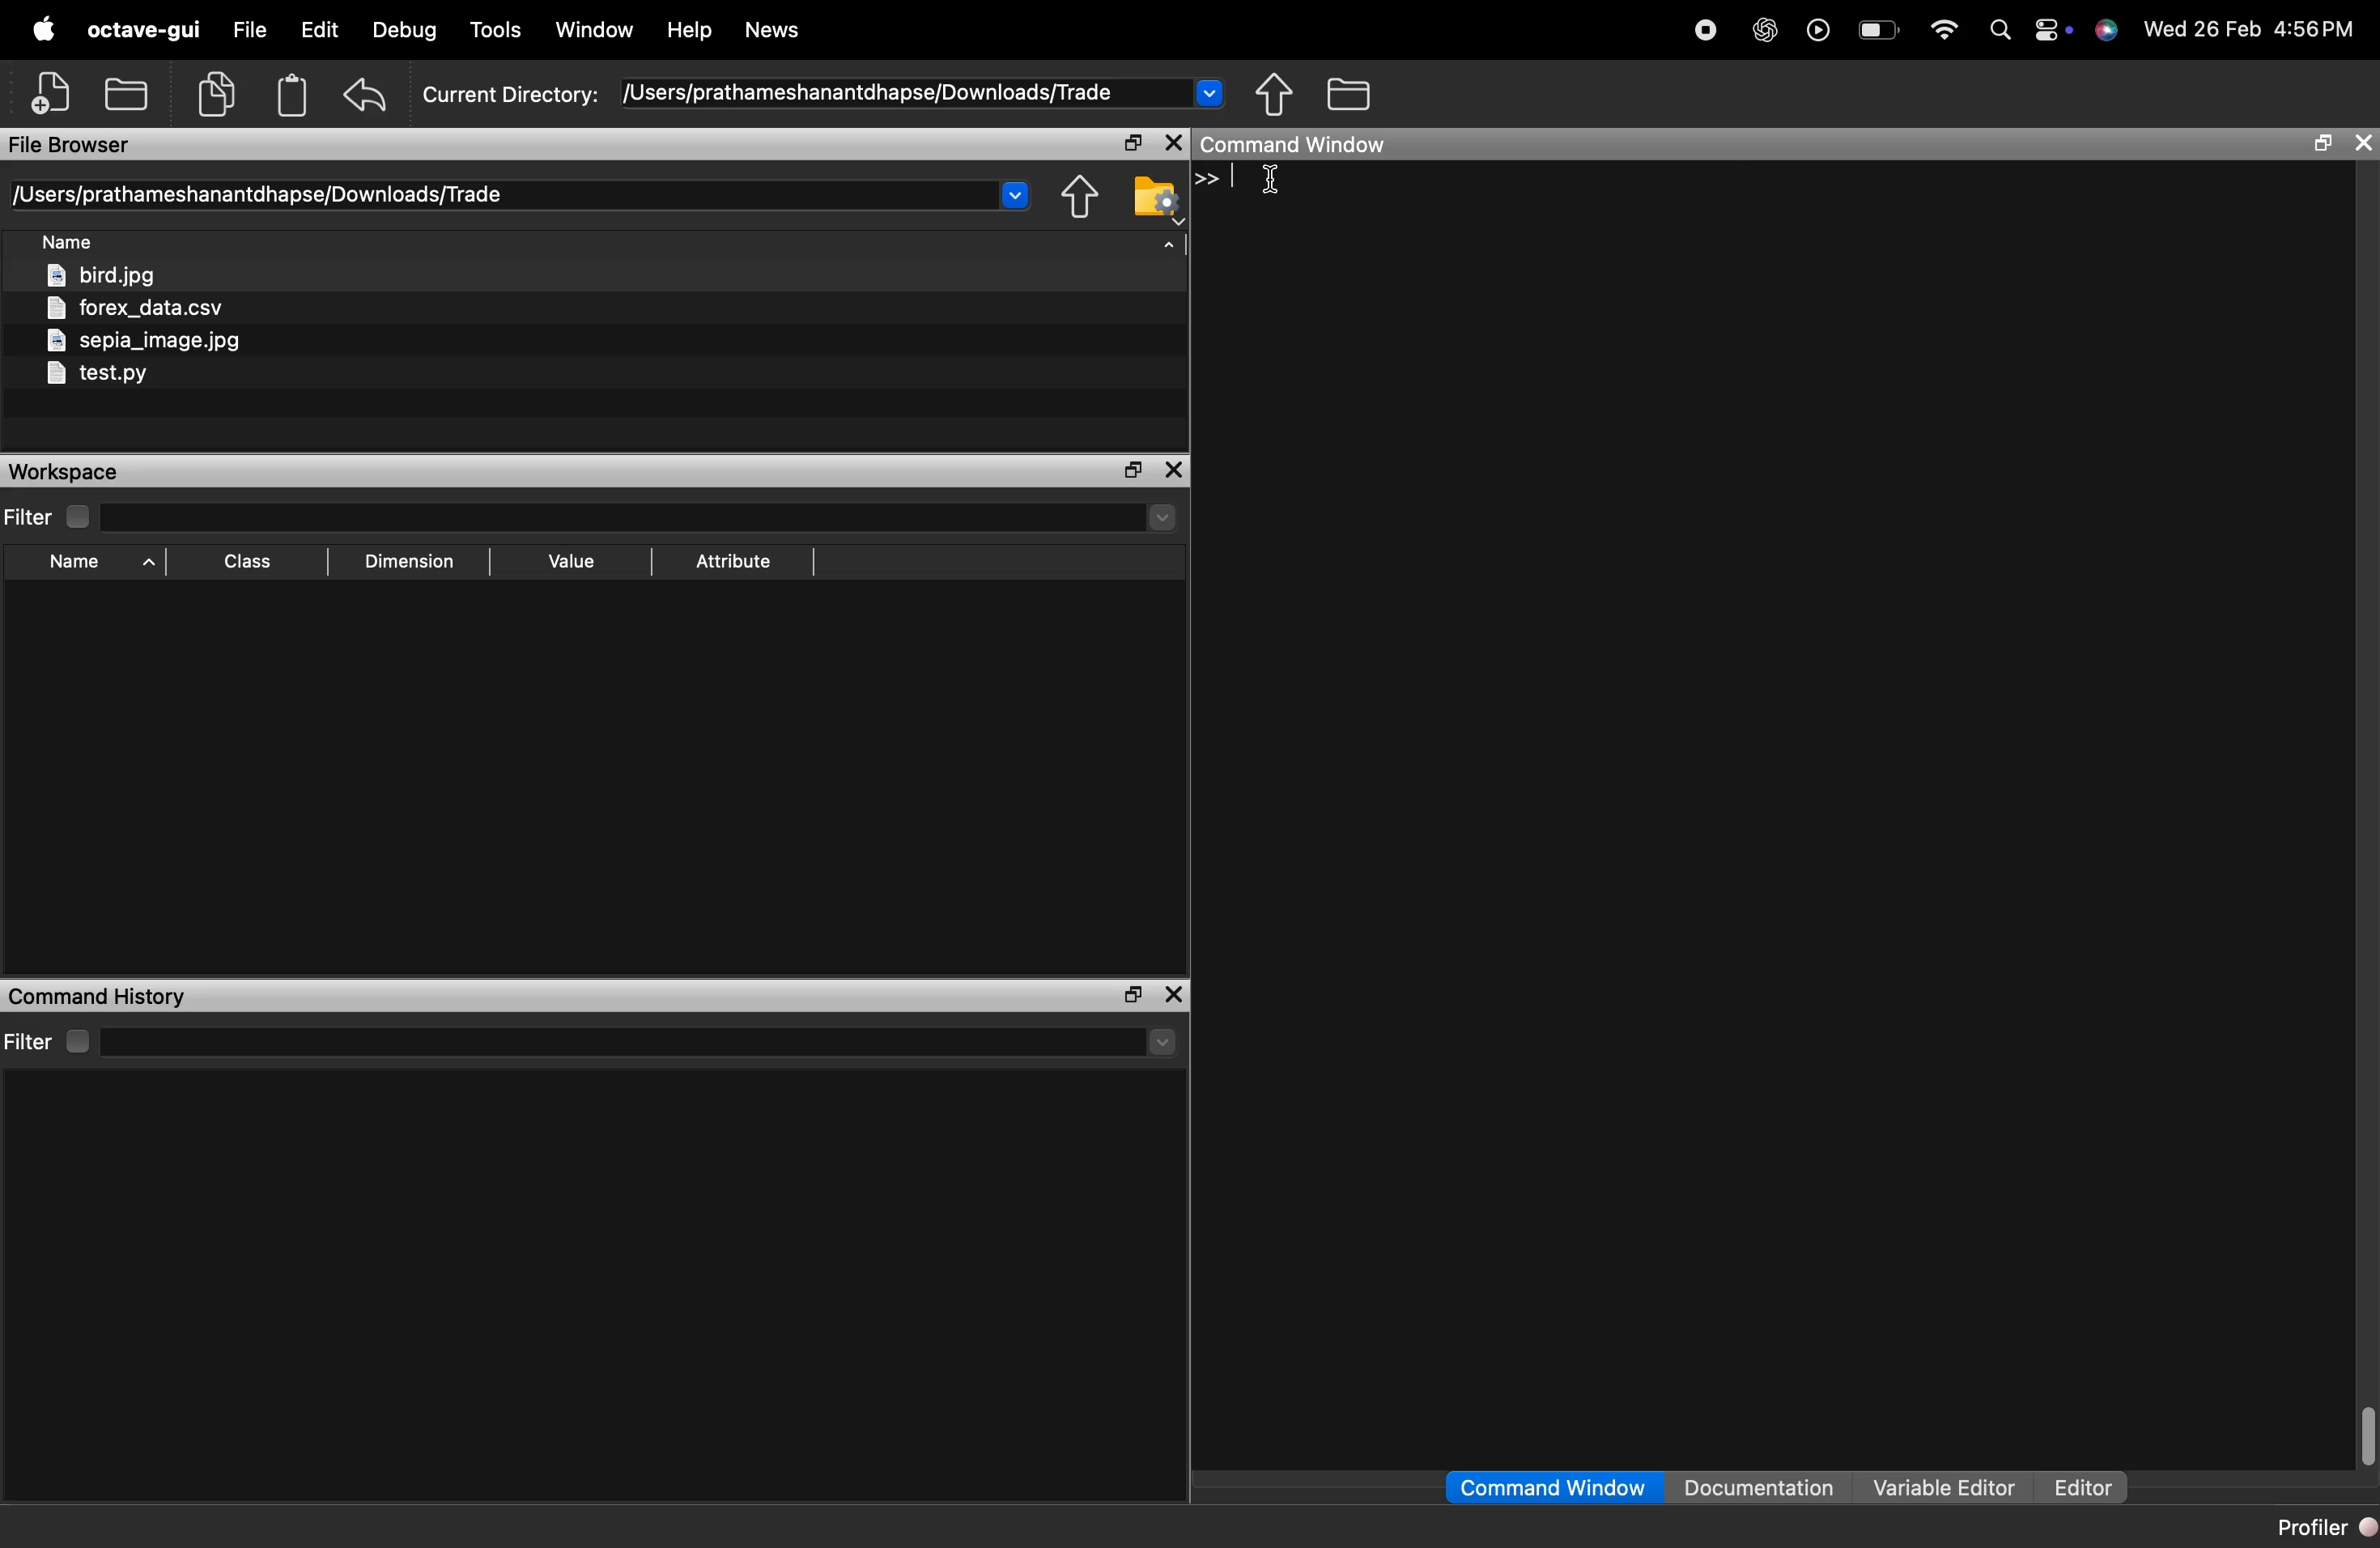 The width and height of the screenshot is (2380, 1548). I want to click on drop-down , so click(1161, 1042).